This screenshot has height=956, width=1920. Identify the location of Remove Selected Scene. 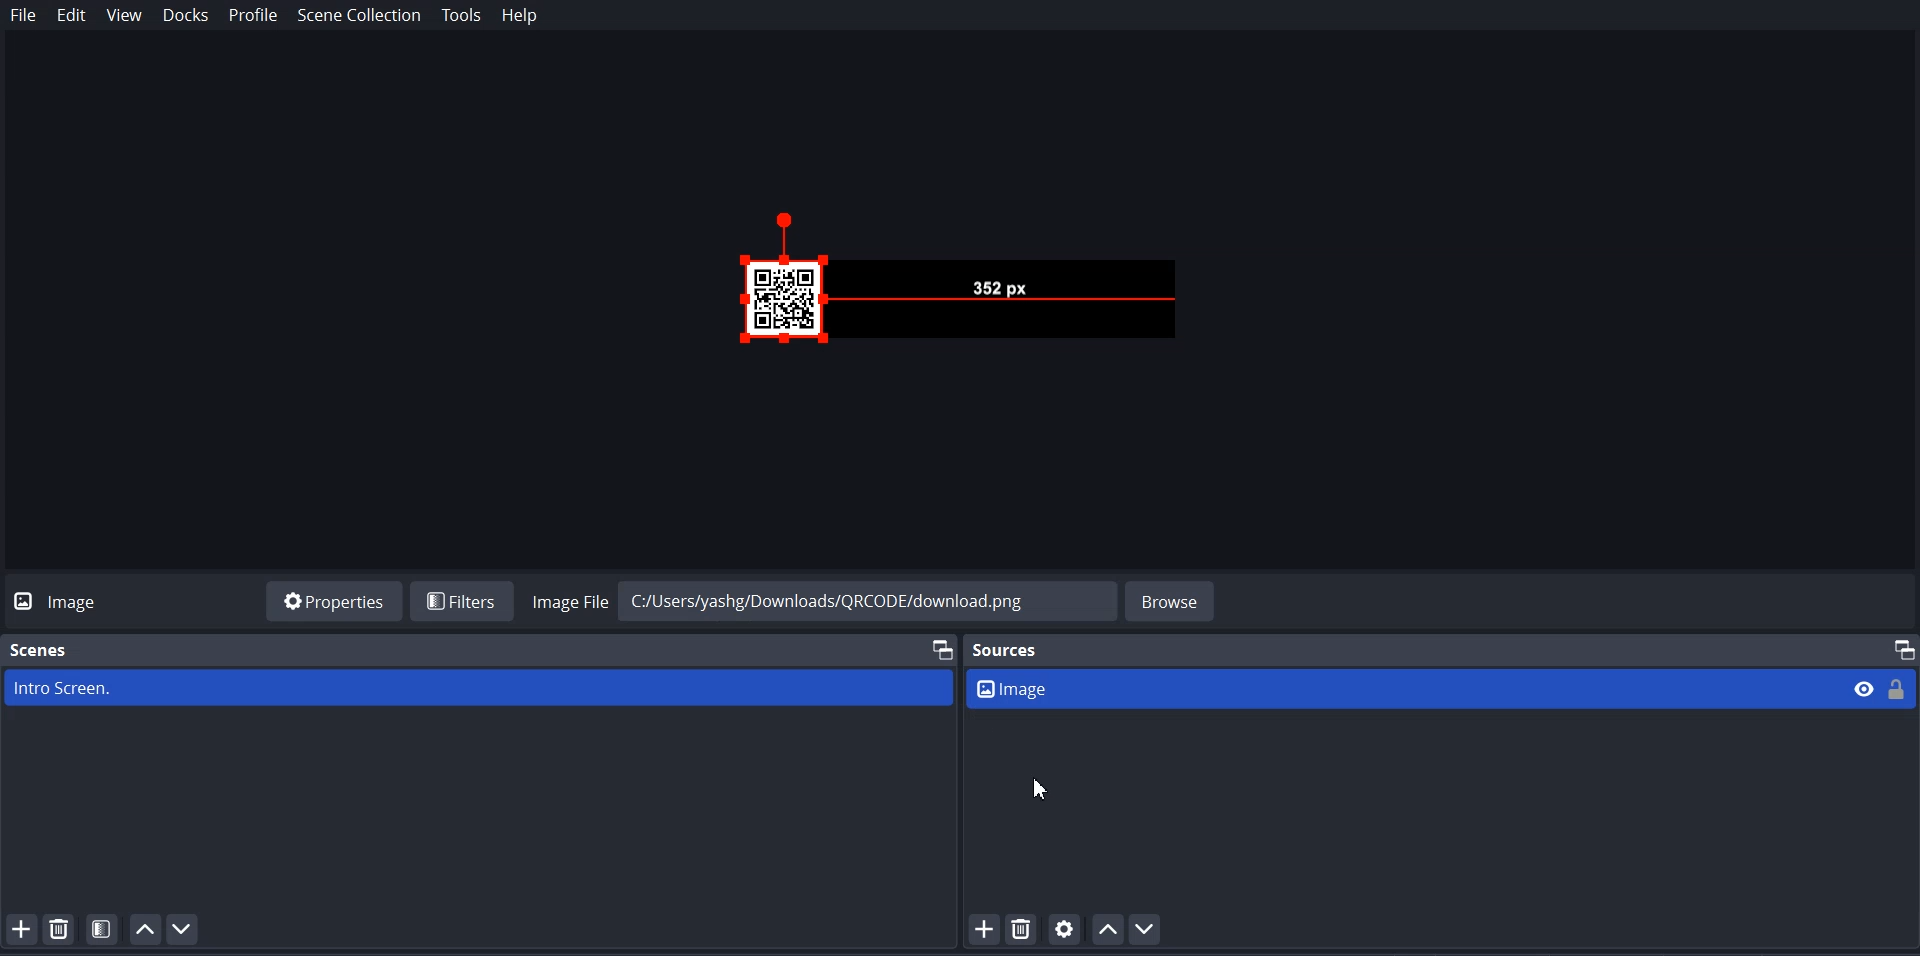
(62, 929).